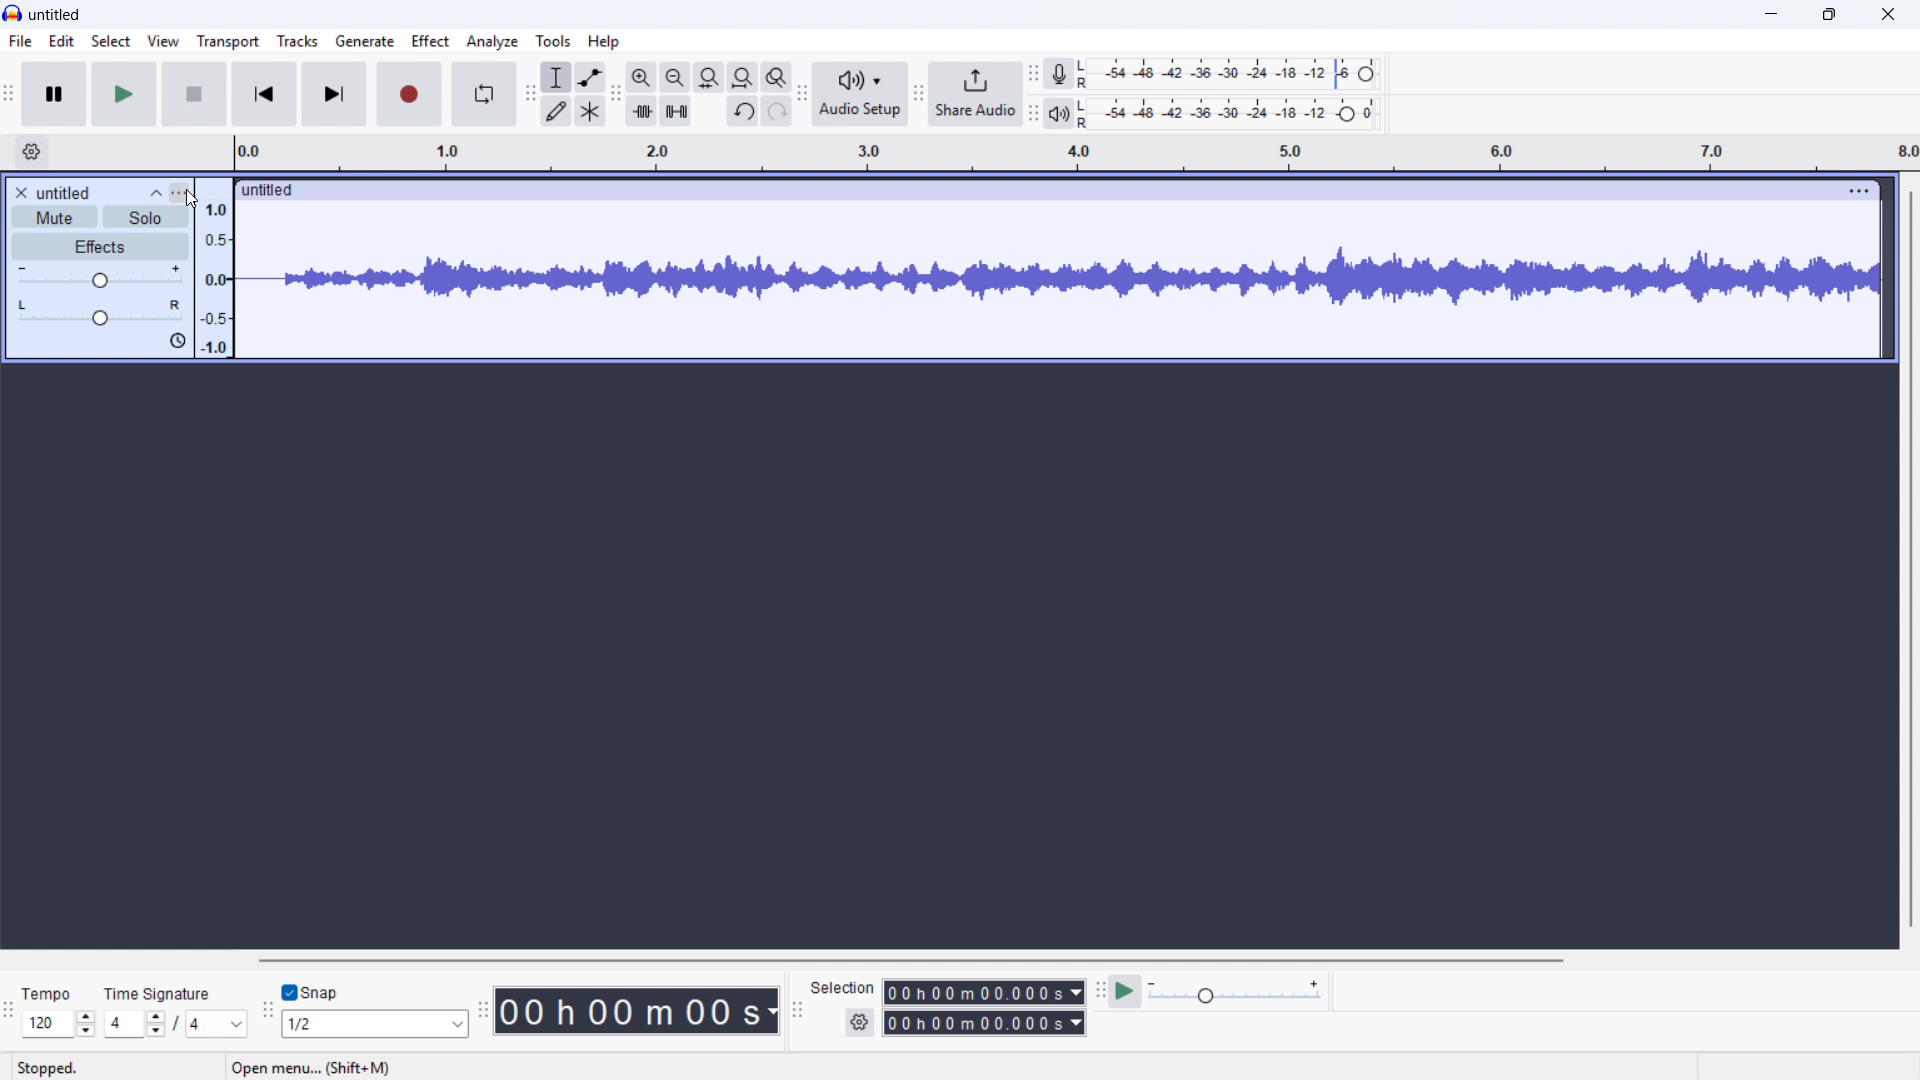 This screenshot has width=1920, height=1080. Describe the element at coordinates (917, 96) in the screenshot. I see `Share audio toolbar ` at that location.